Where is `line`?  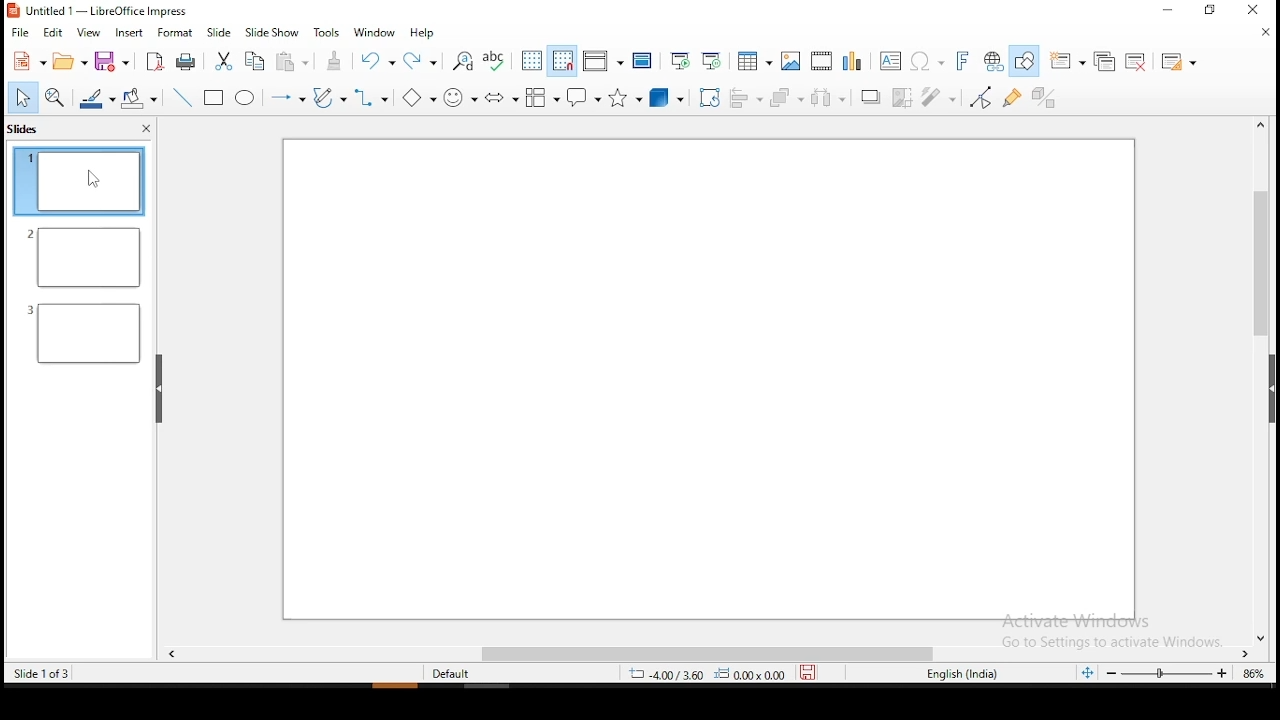
line is located at coordinates (183, 98).